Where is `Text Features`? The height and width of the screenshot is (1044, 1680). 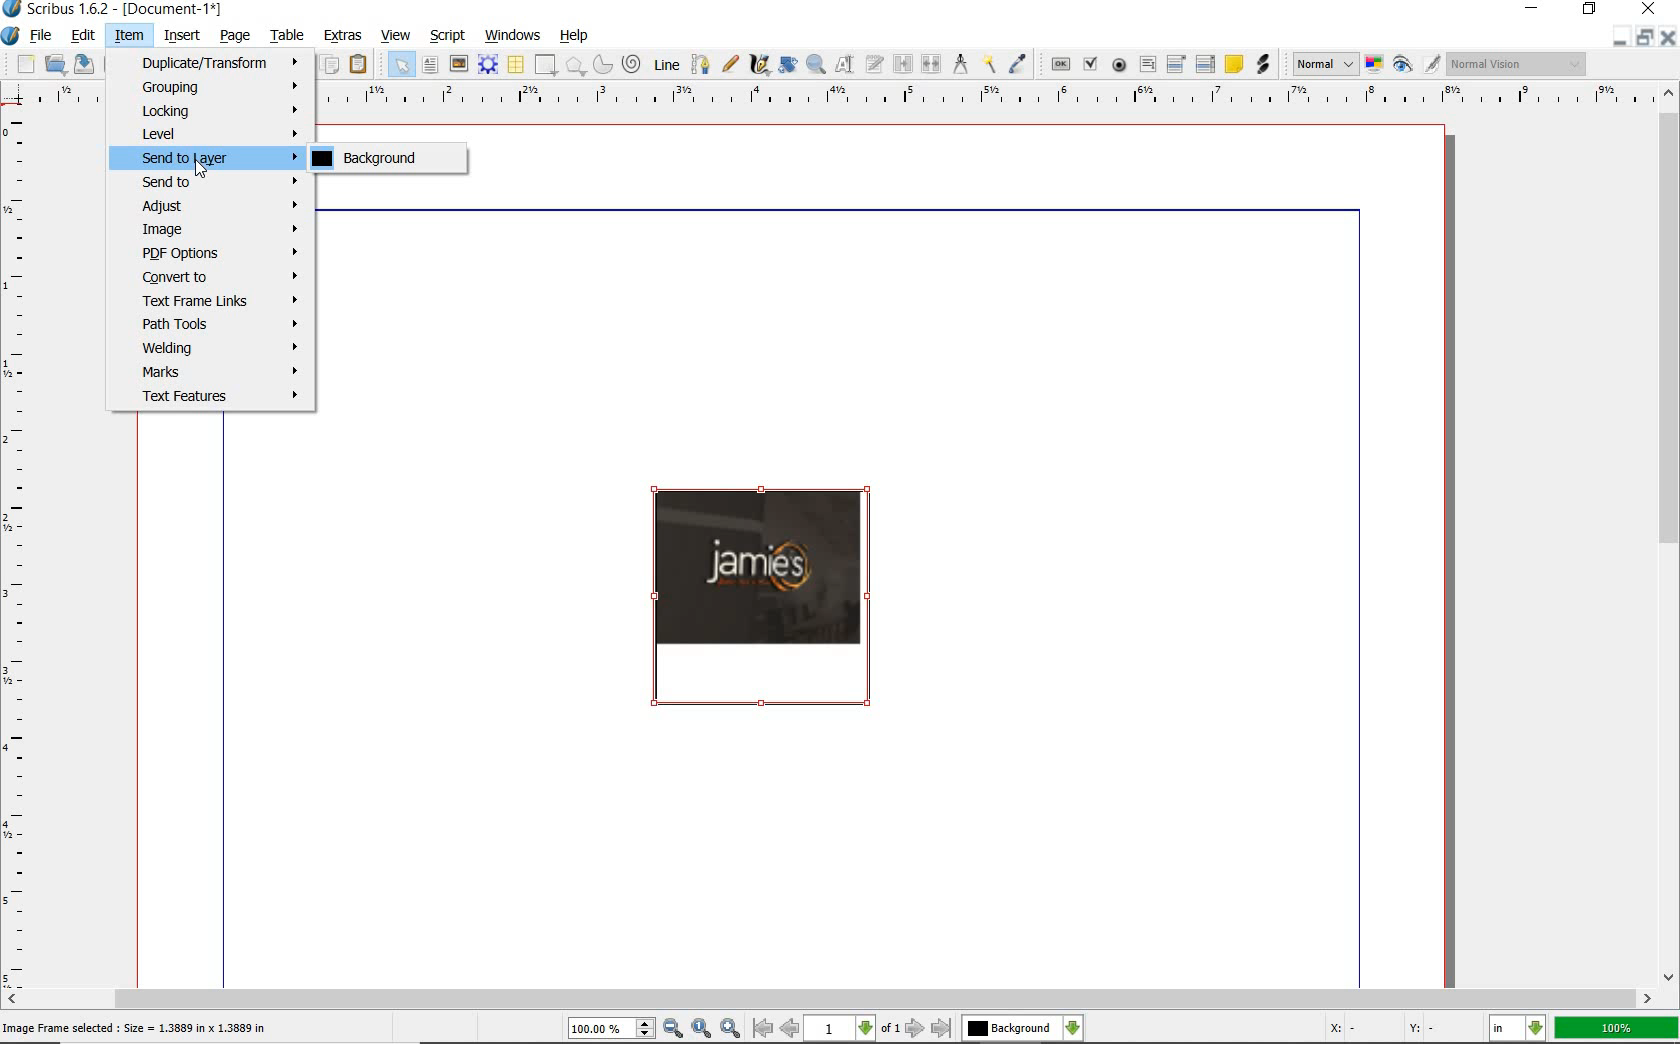
Text Features is located at coordinates (214, 397).